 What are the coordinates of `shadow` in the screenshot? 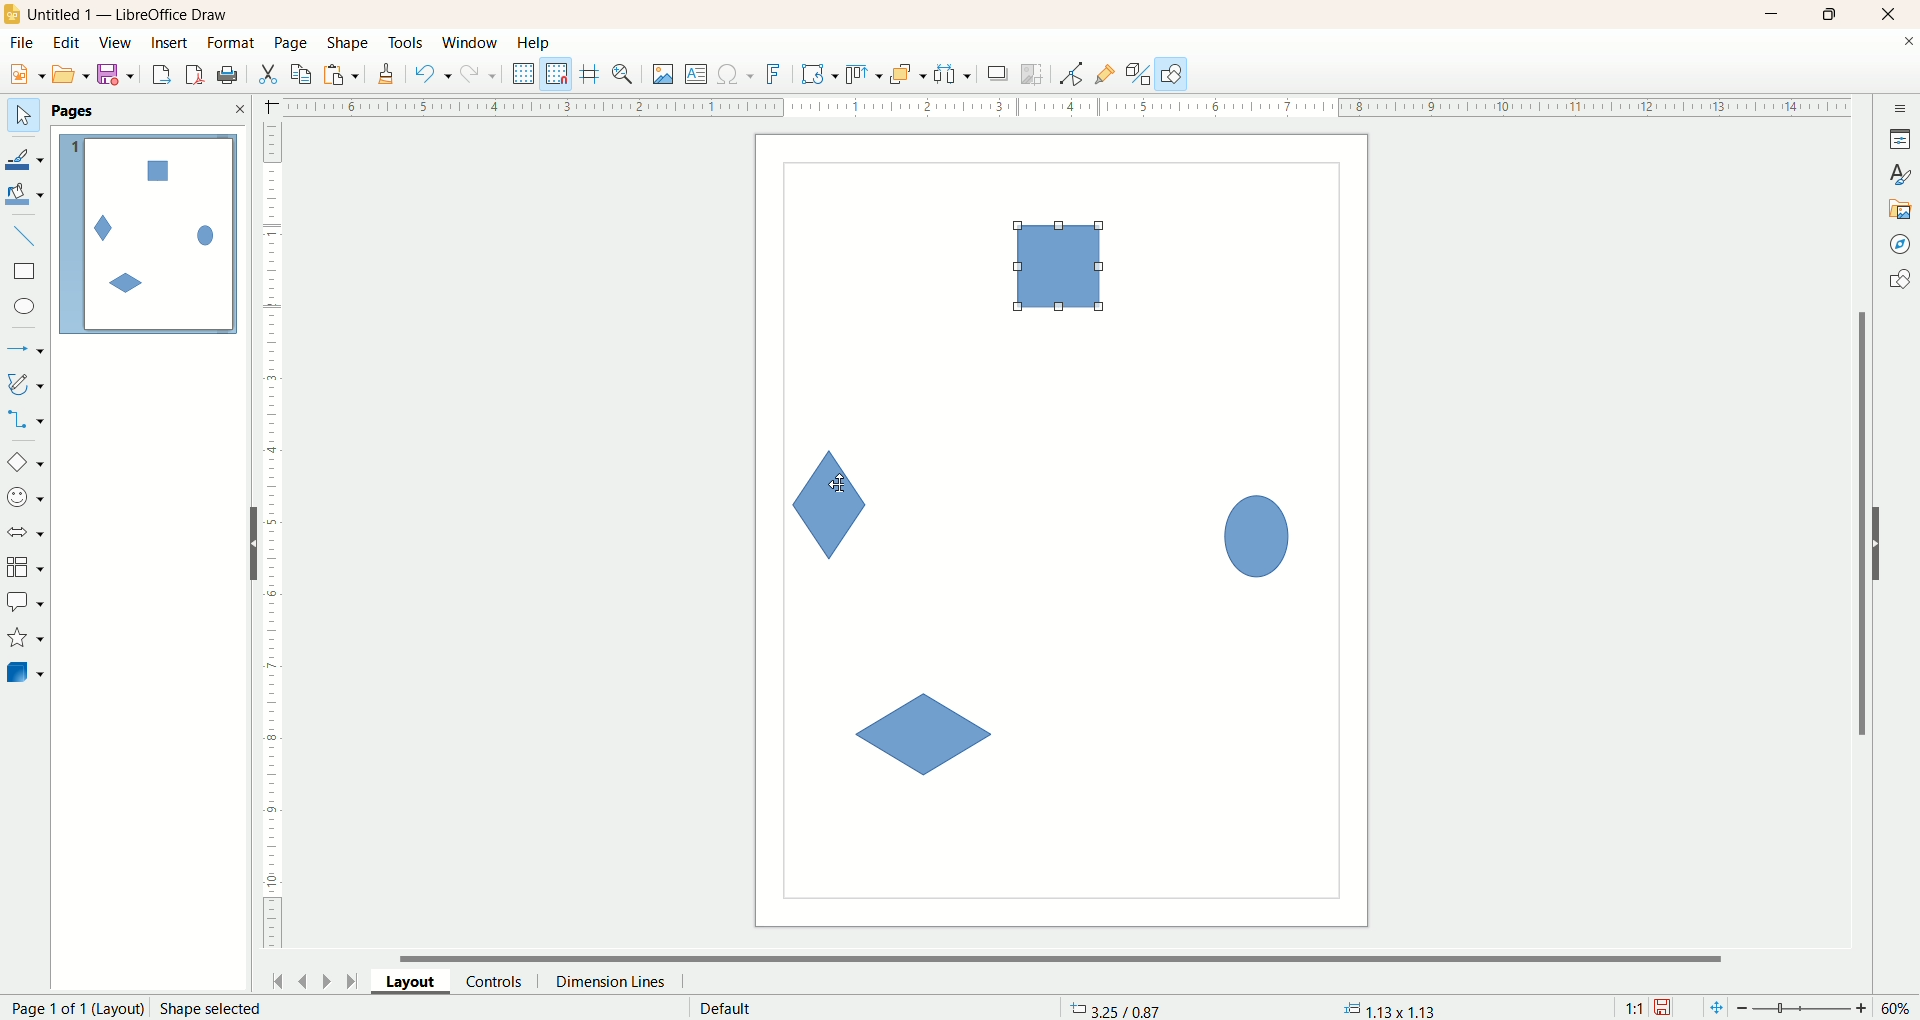 It's located at (998, 73).